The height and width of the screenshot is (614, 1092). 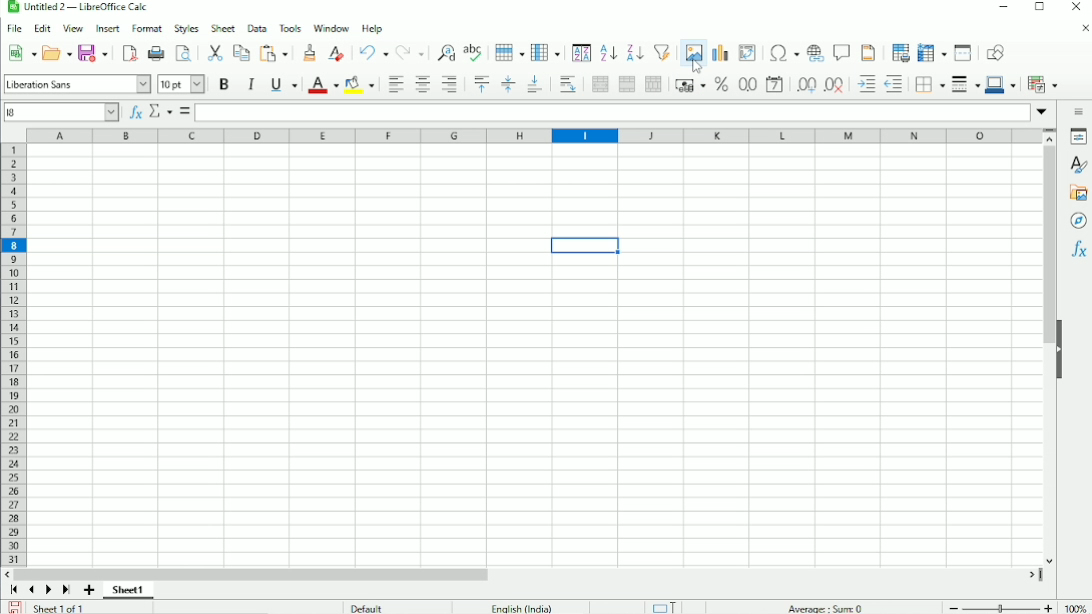 I want to click on Merge cells, so click(x=625, y=84).